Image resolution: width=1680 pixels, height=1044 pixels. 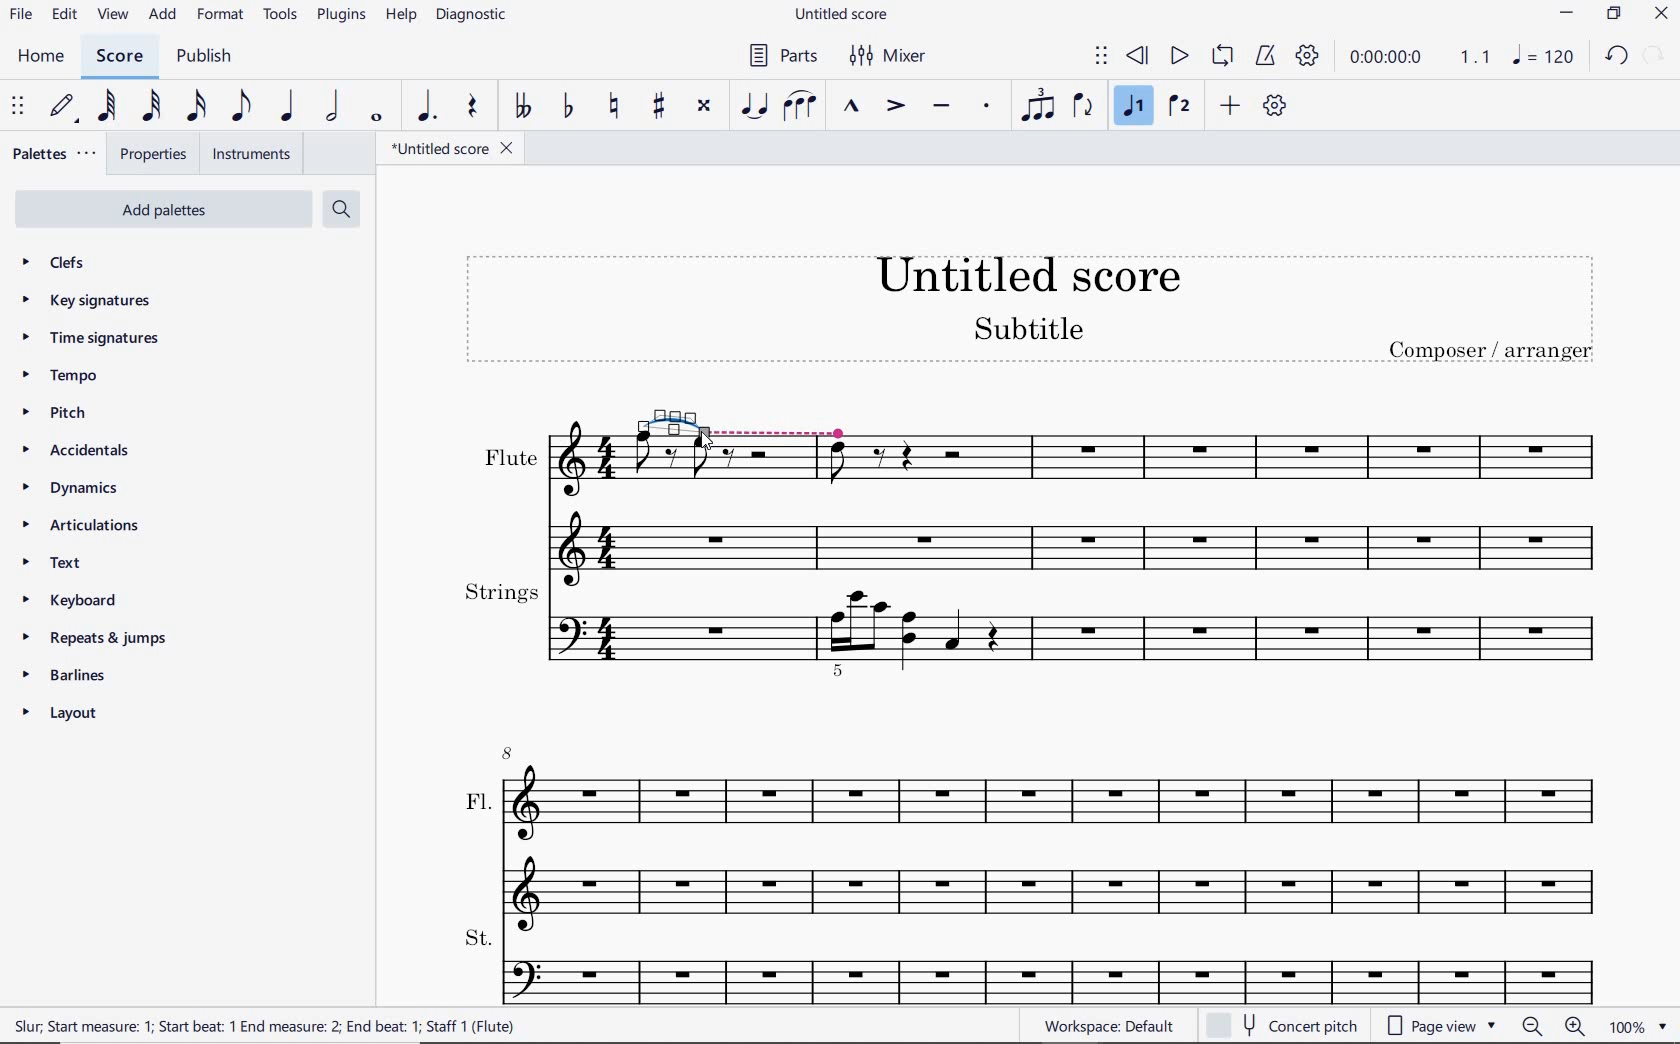 What do you see at coordinates (51, 565) in the screenshot?
I see `text` at bounding box center [51, 565].